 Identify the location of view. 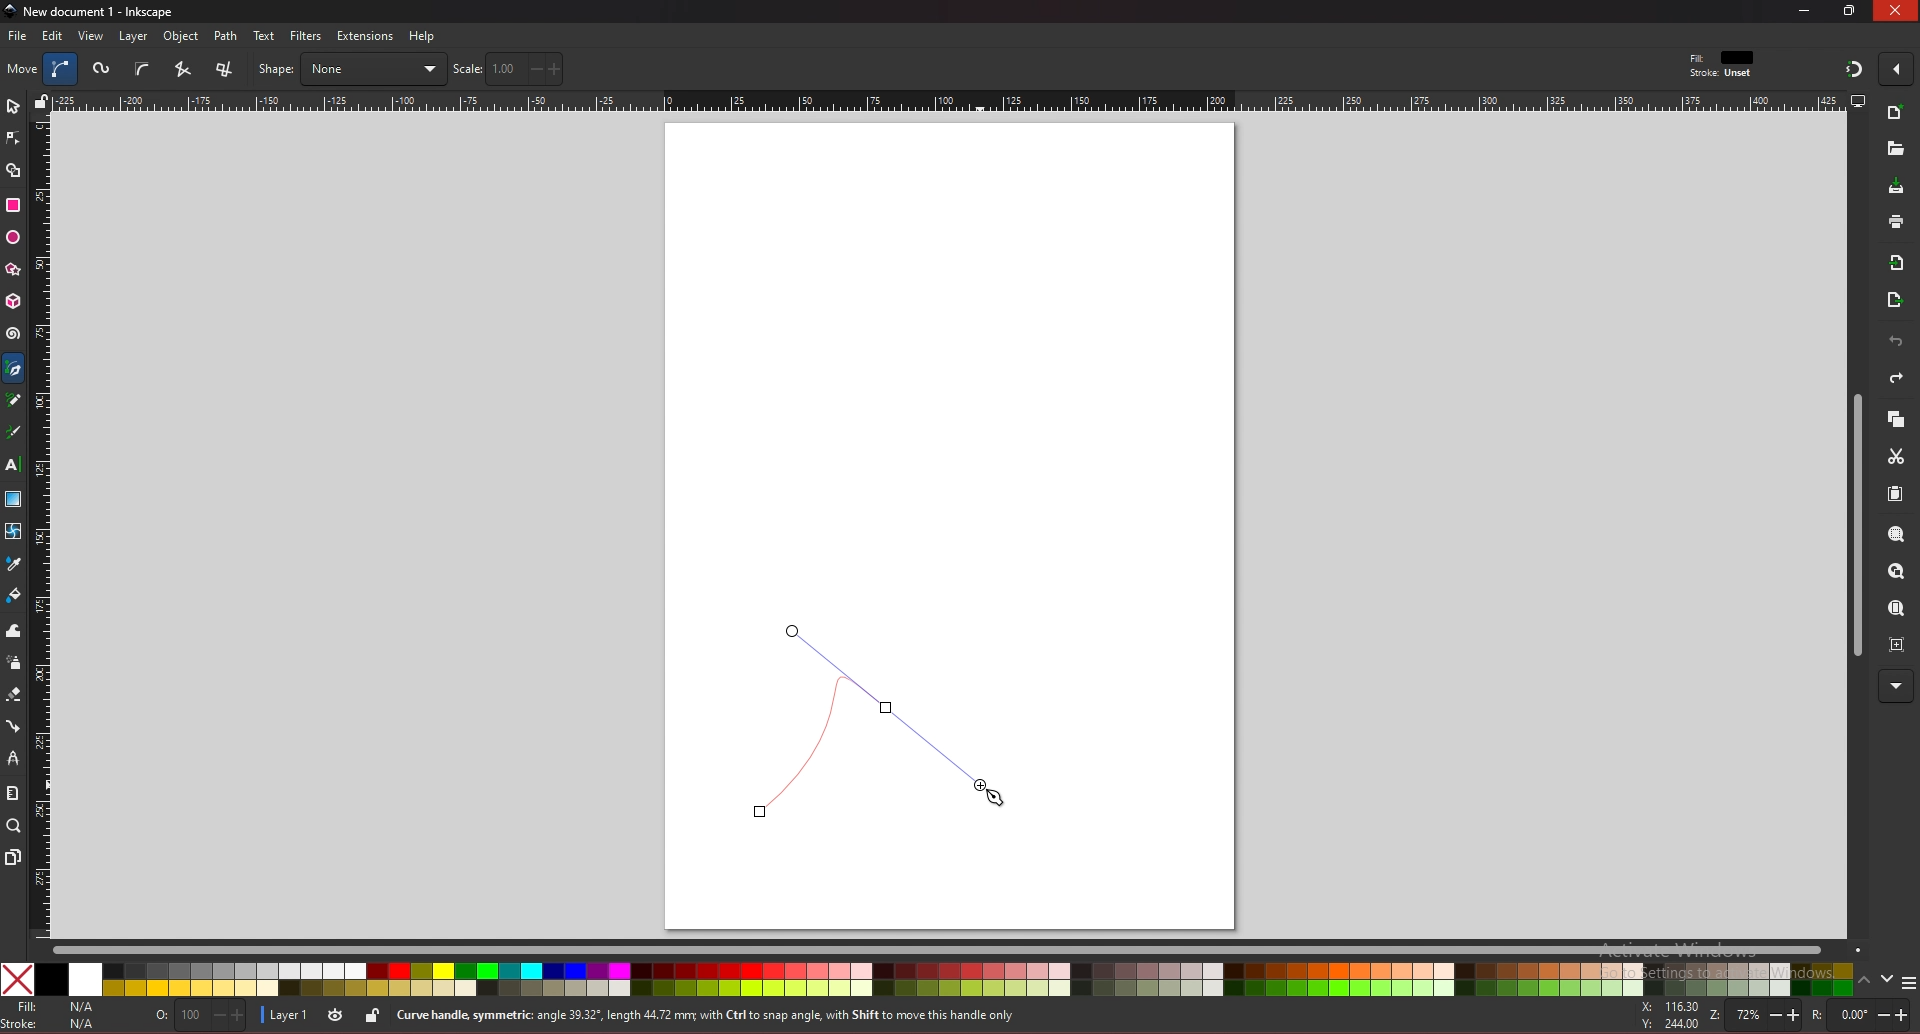
(92, 36).